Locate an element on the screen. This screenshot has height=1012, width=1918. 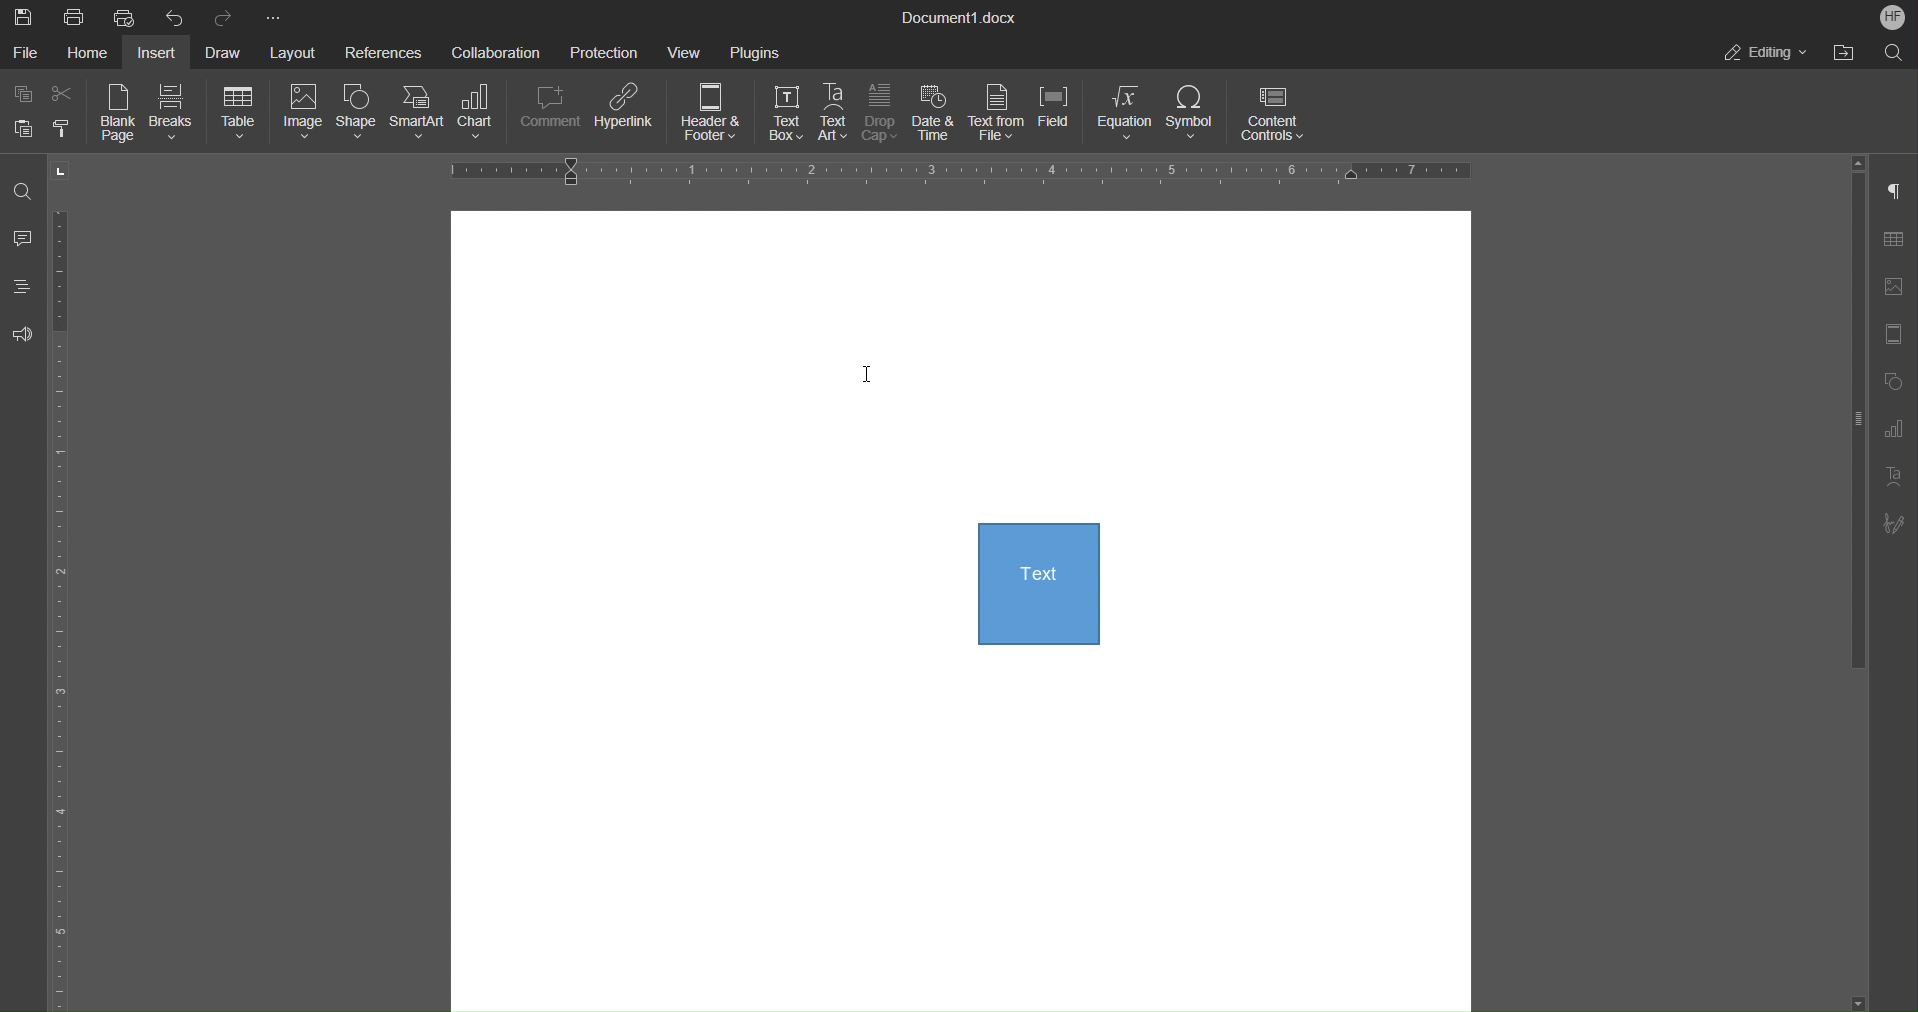
cursor is located at coordinates (873, 377).